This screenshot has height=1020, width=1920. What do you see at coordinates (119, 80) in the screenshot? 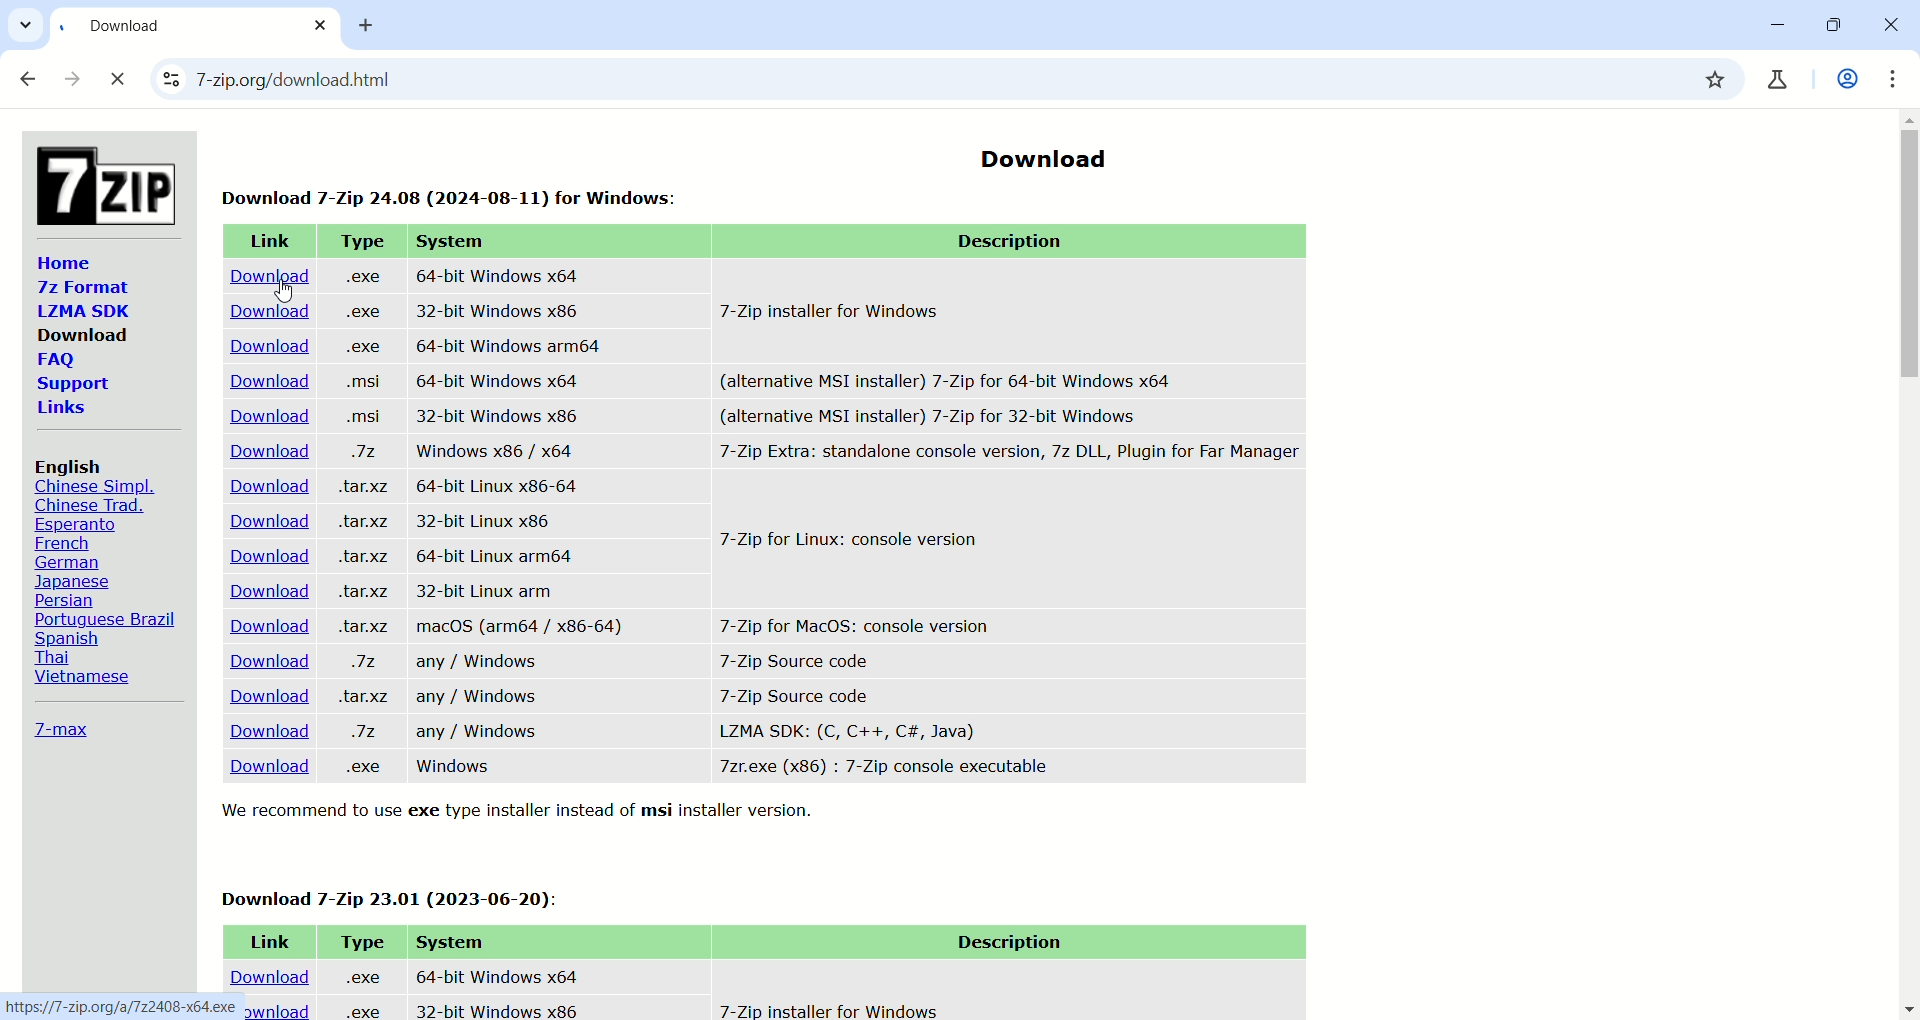
I see `close` at bounding box center [119, 80].